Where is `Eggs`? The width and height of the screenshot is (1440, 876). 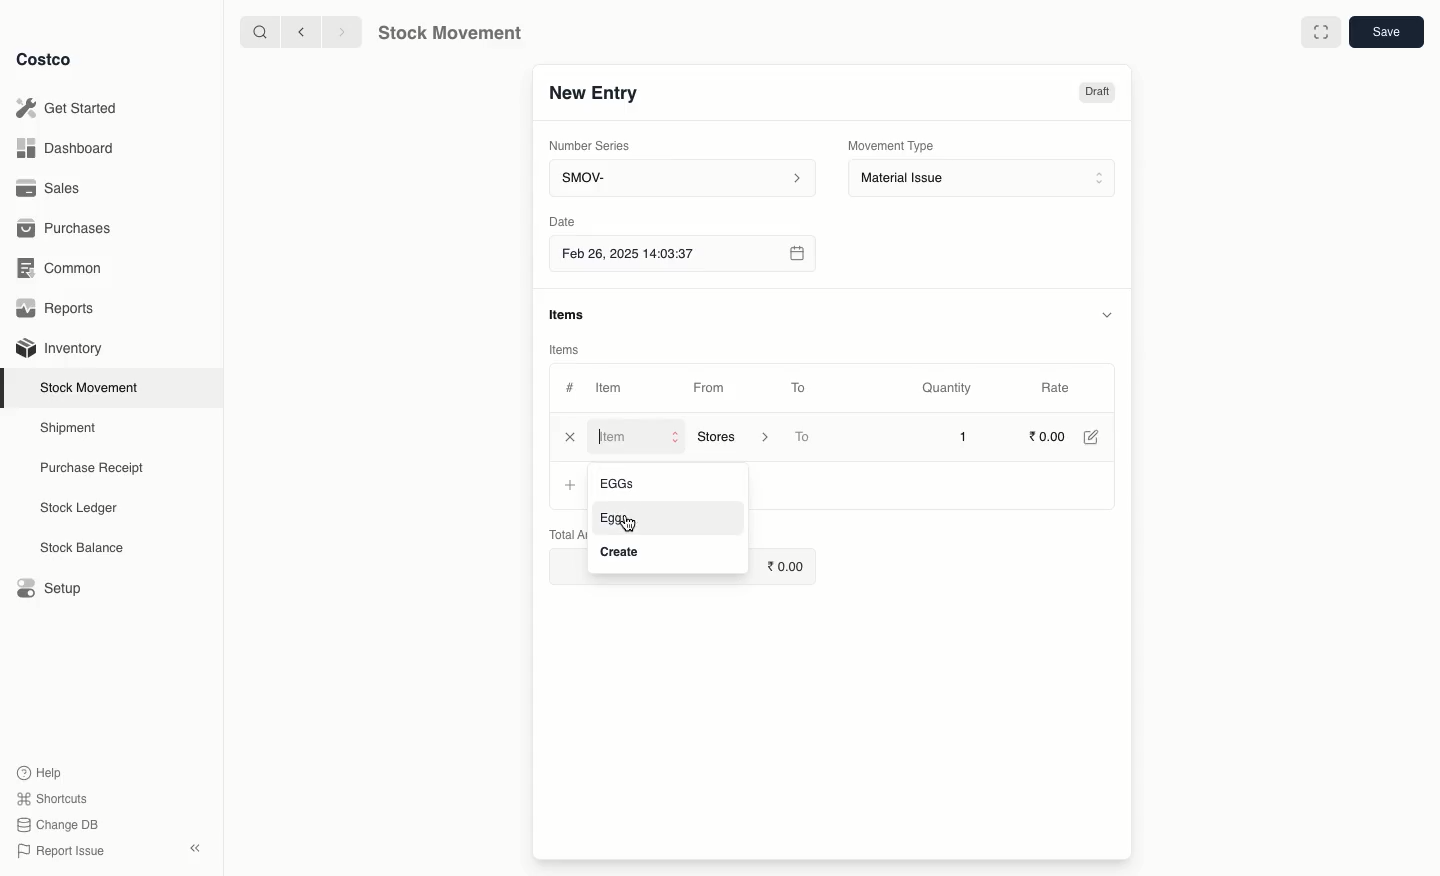 Eggs is located at coordinates (621, 485).